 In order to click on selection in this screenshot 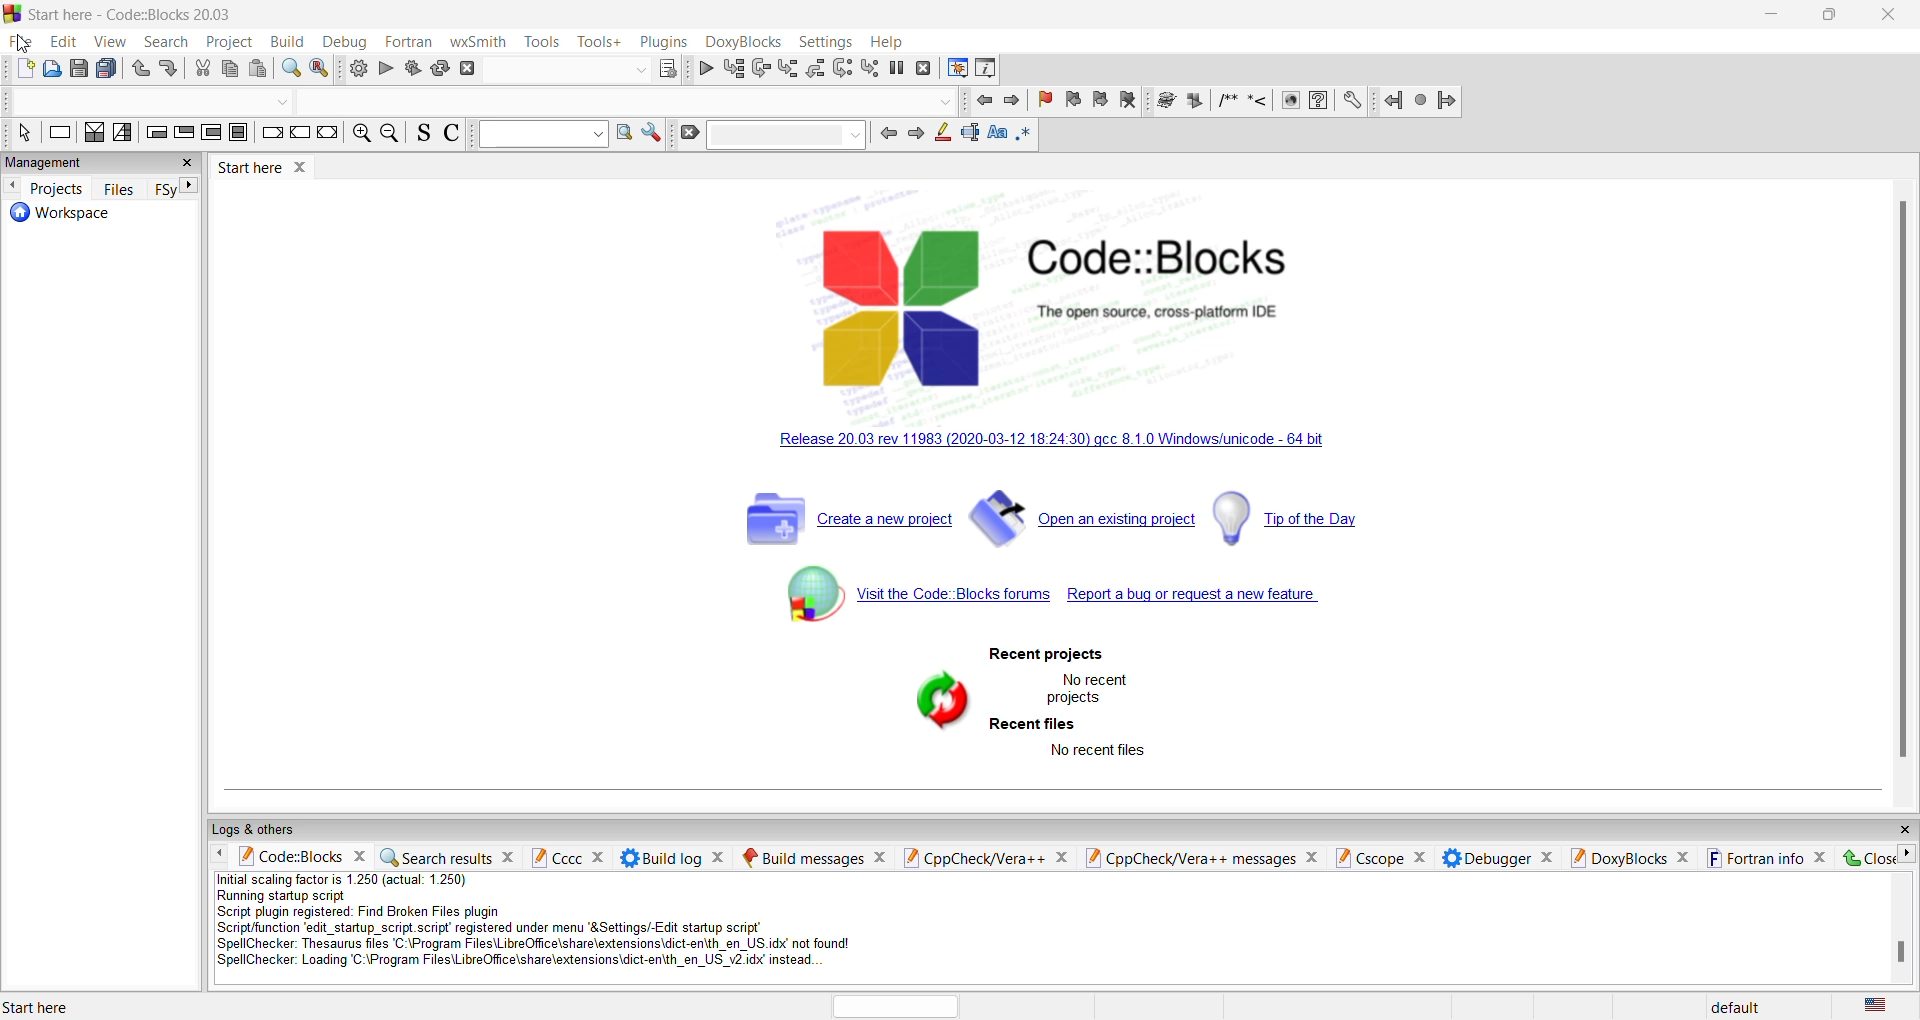, I will do `click(123, 133)`.